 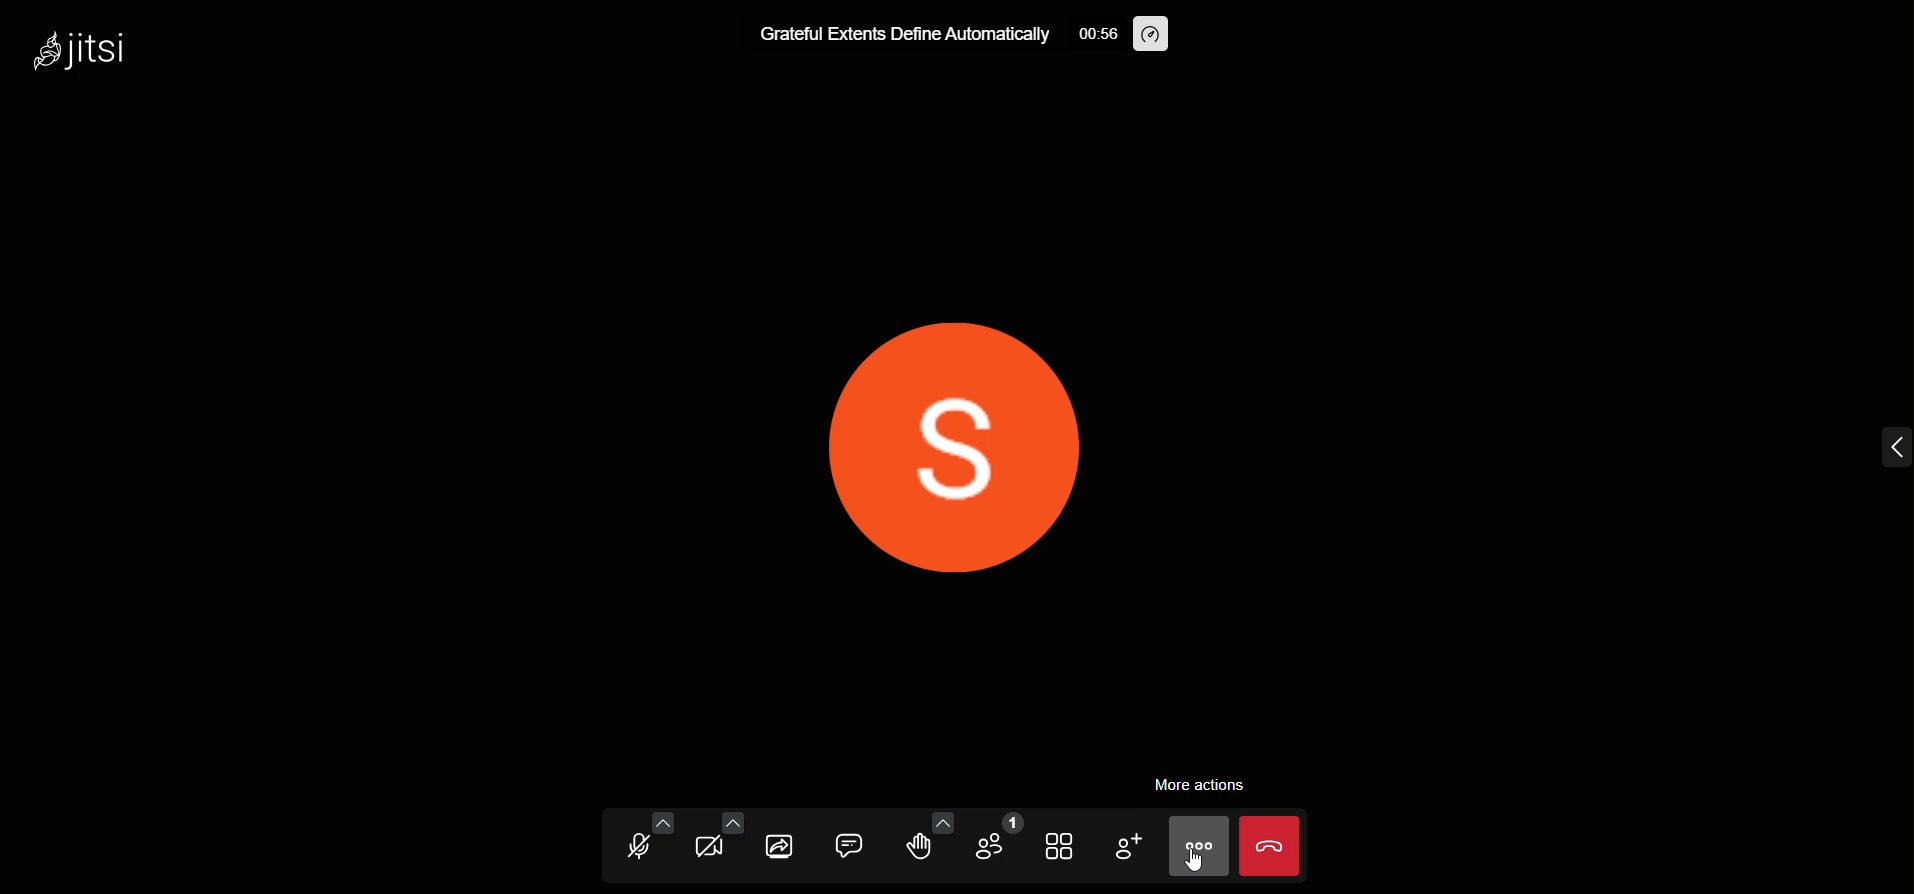 I want to click on cursor, so click(x=1198, y=862).